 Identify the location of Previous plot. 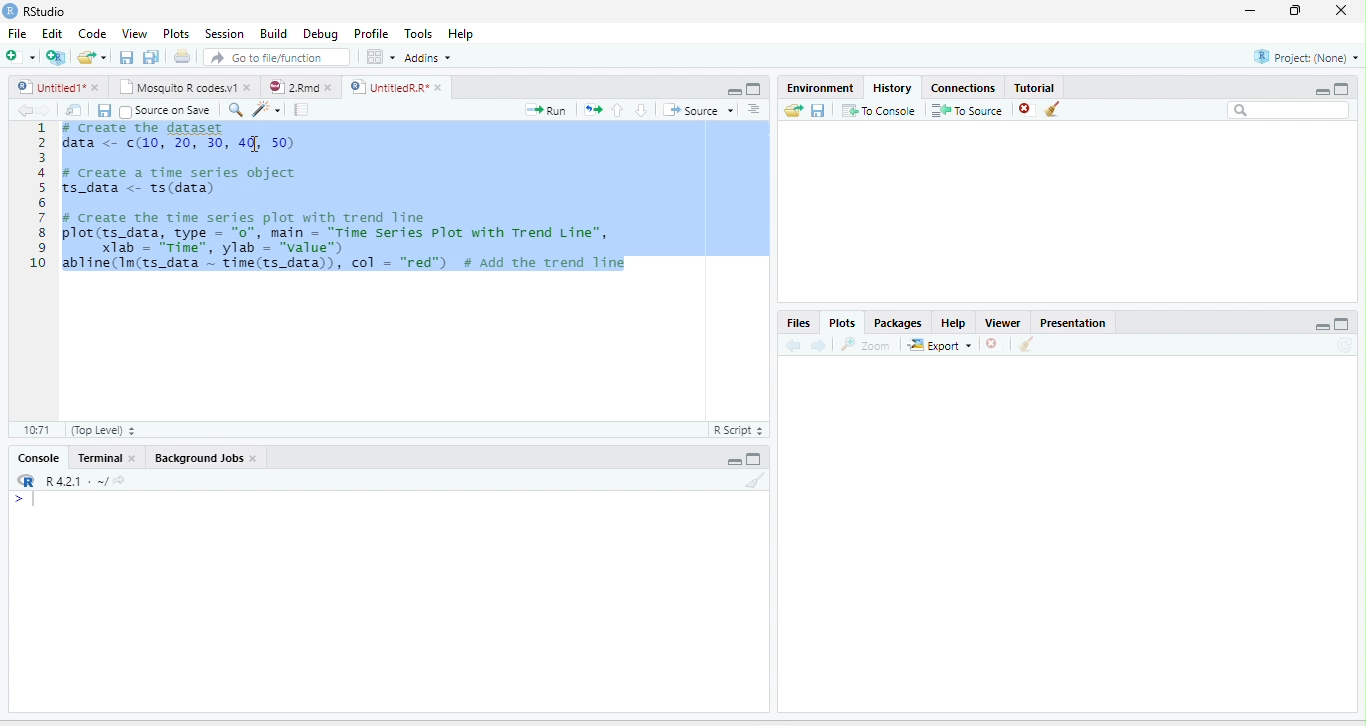
(793, 344).